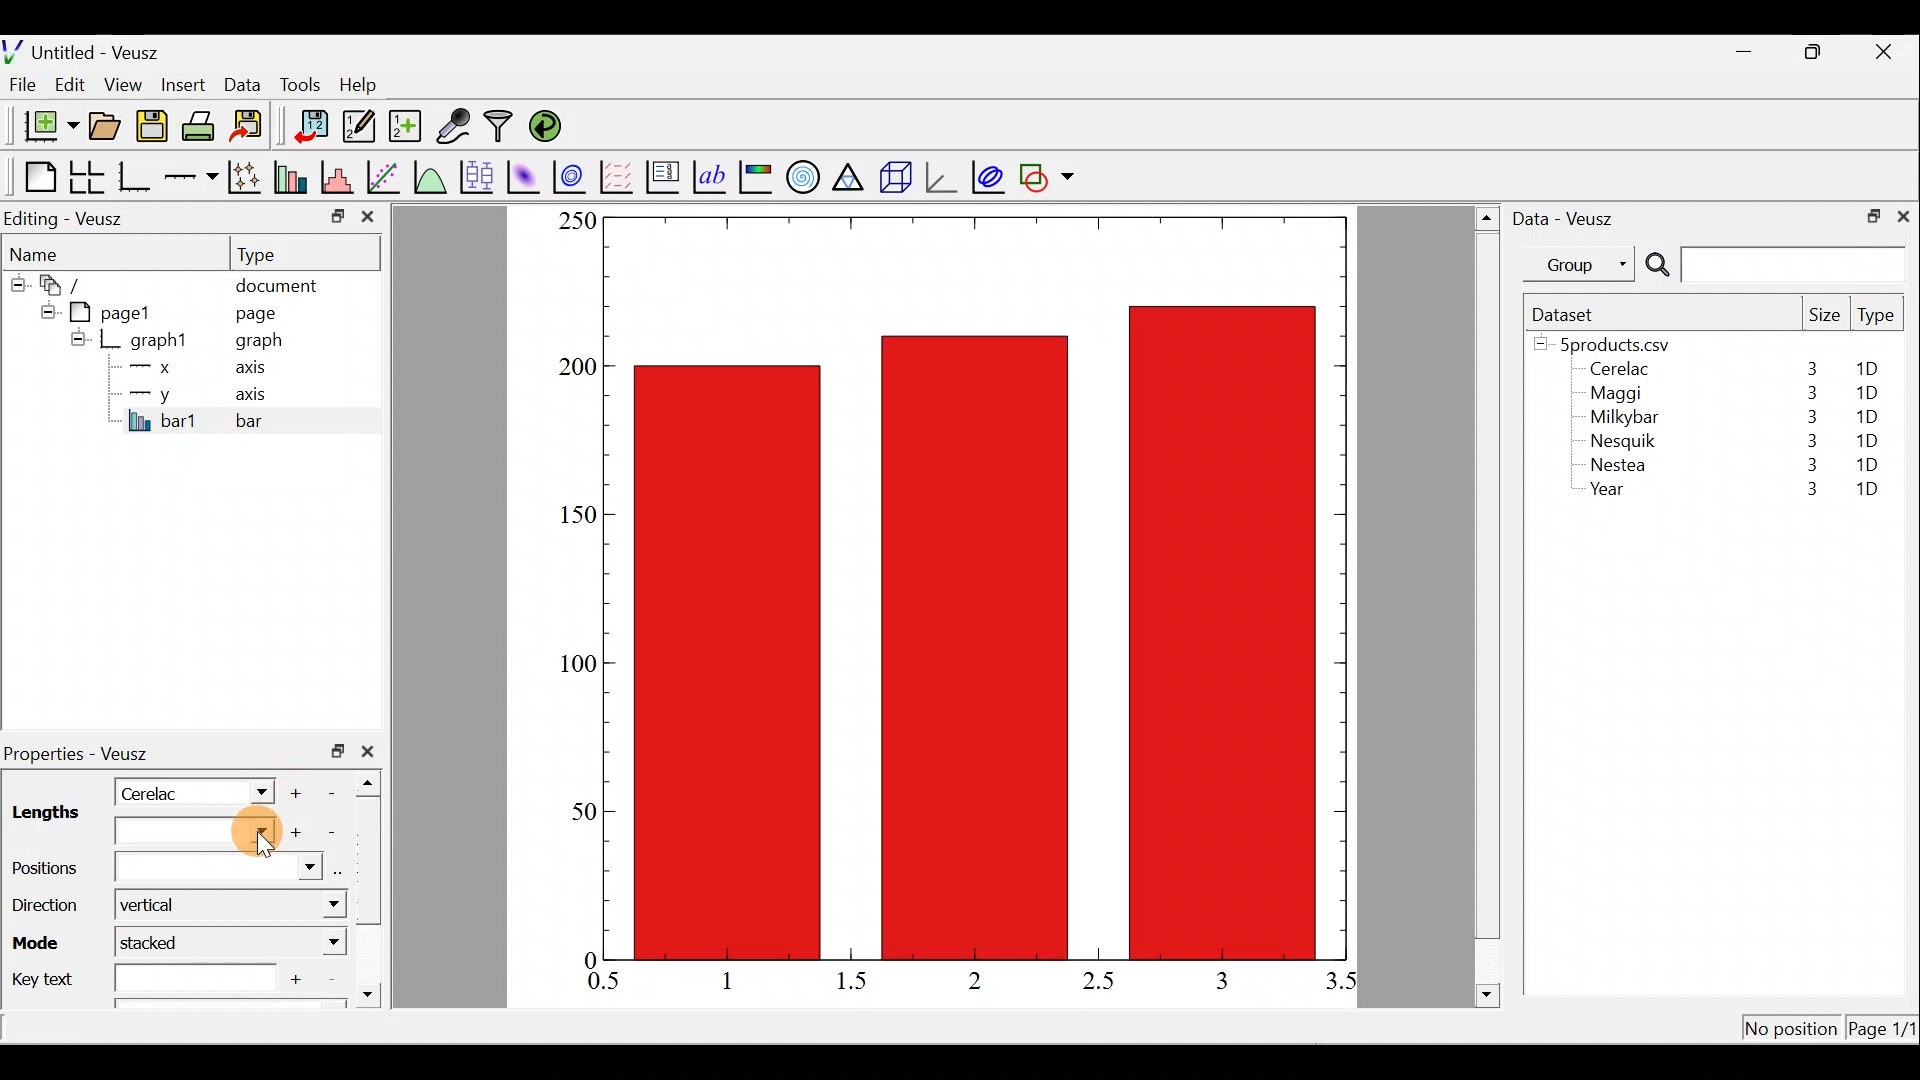 This screenshot has width=1920, height=1080. Describe the element at coordinates (799, 174) in the screenshot. I see `Polar graph` at that location.